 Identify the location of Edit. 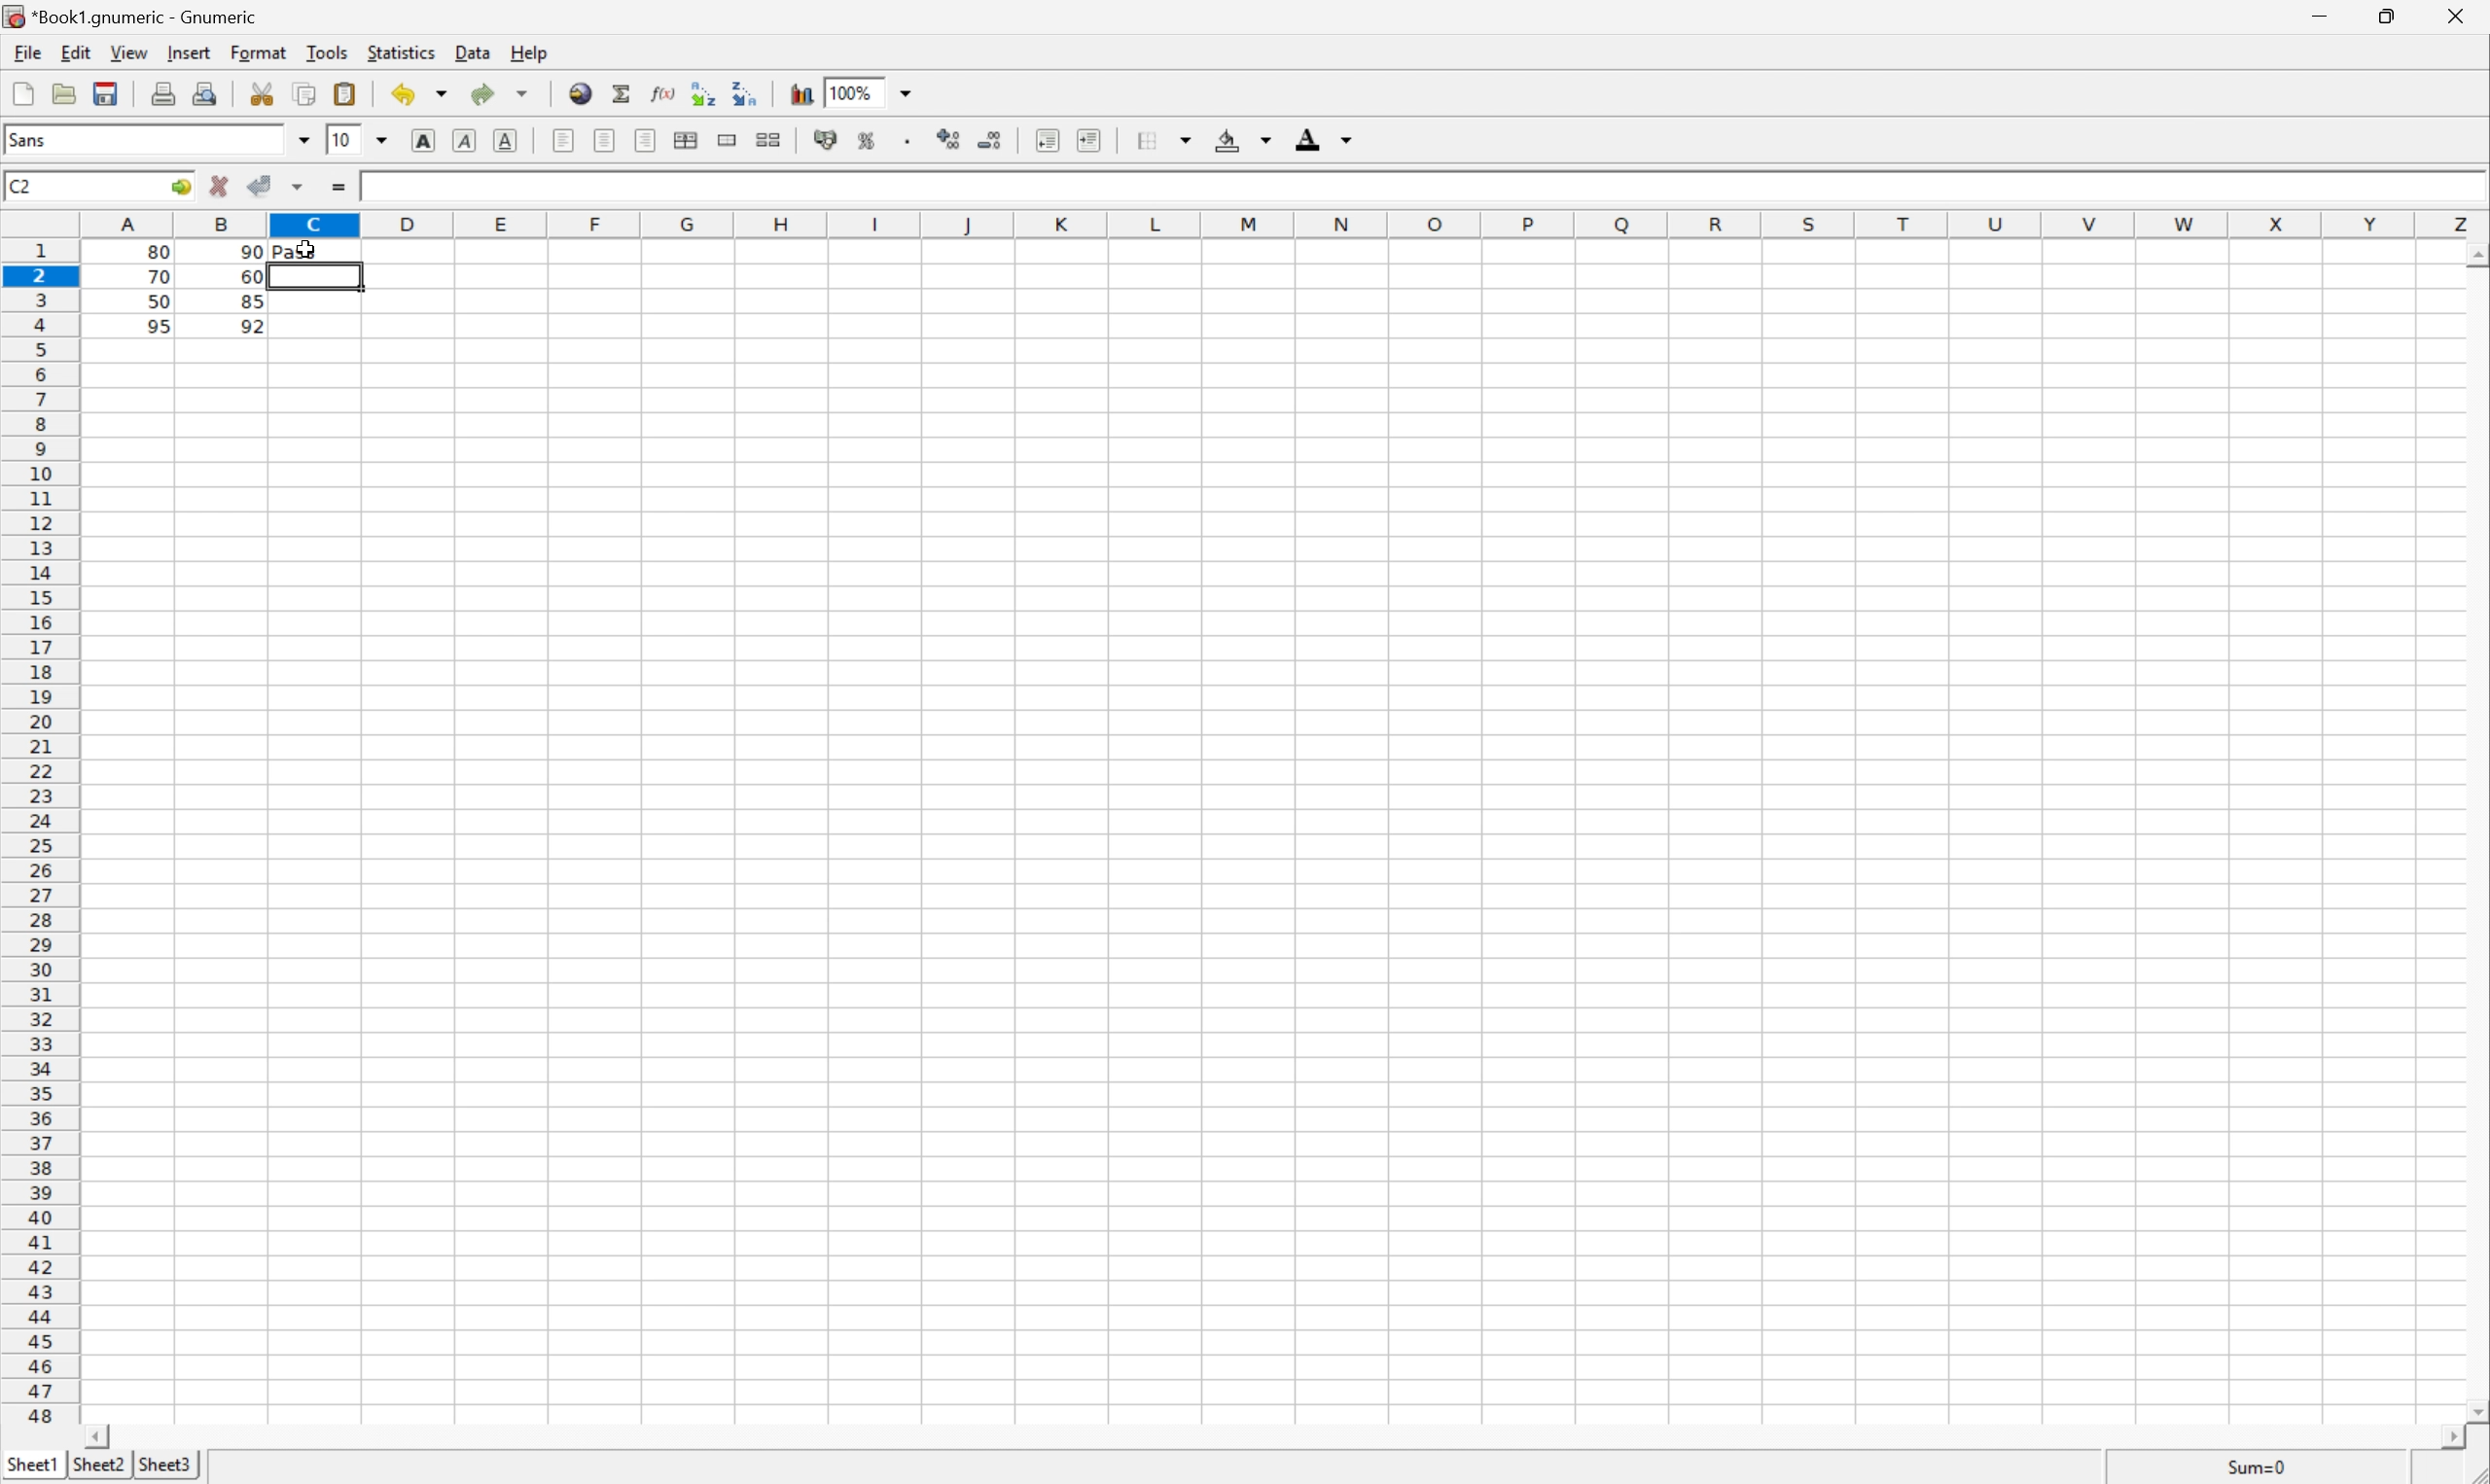
(75, 54).